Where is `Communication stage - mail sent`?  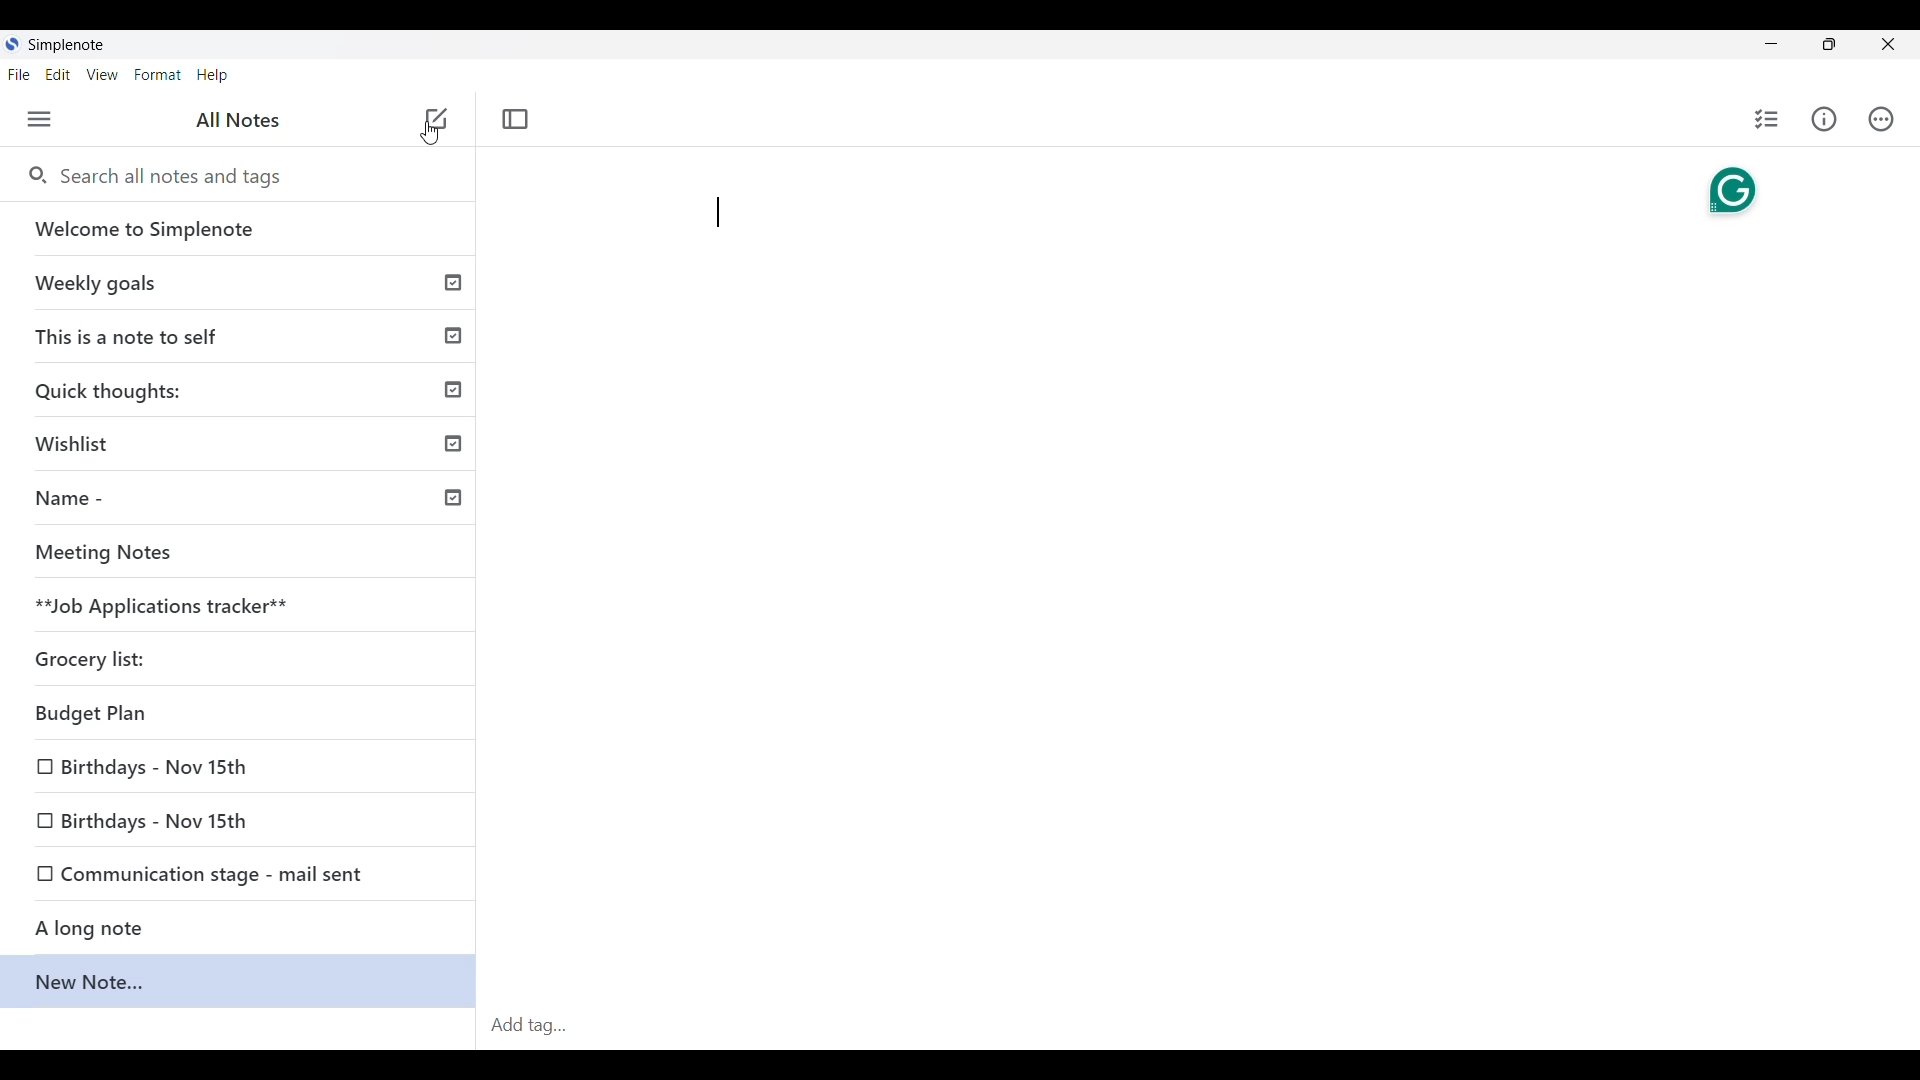 Communication stage - mail sent is located at coordinates (224, 872).